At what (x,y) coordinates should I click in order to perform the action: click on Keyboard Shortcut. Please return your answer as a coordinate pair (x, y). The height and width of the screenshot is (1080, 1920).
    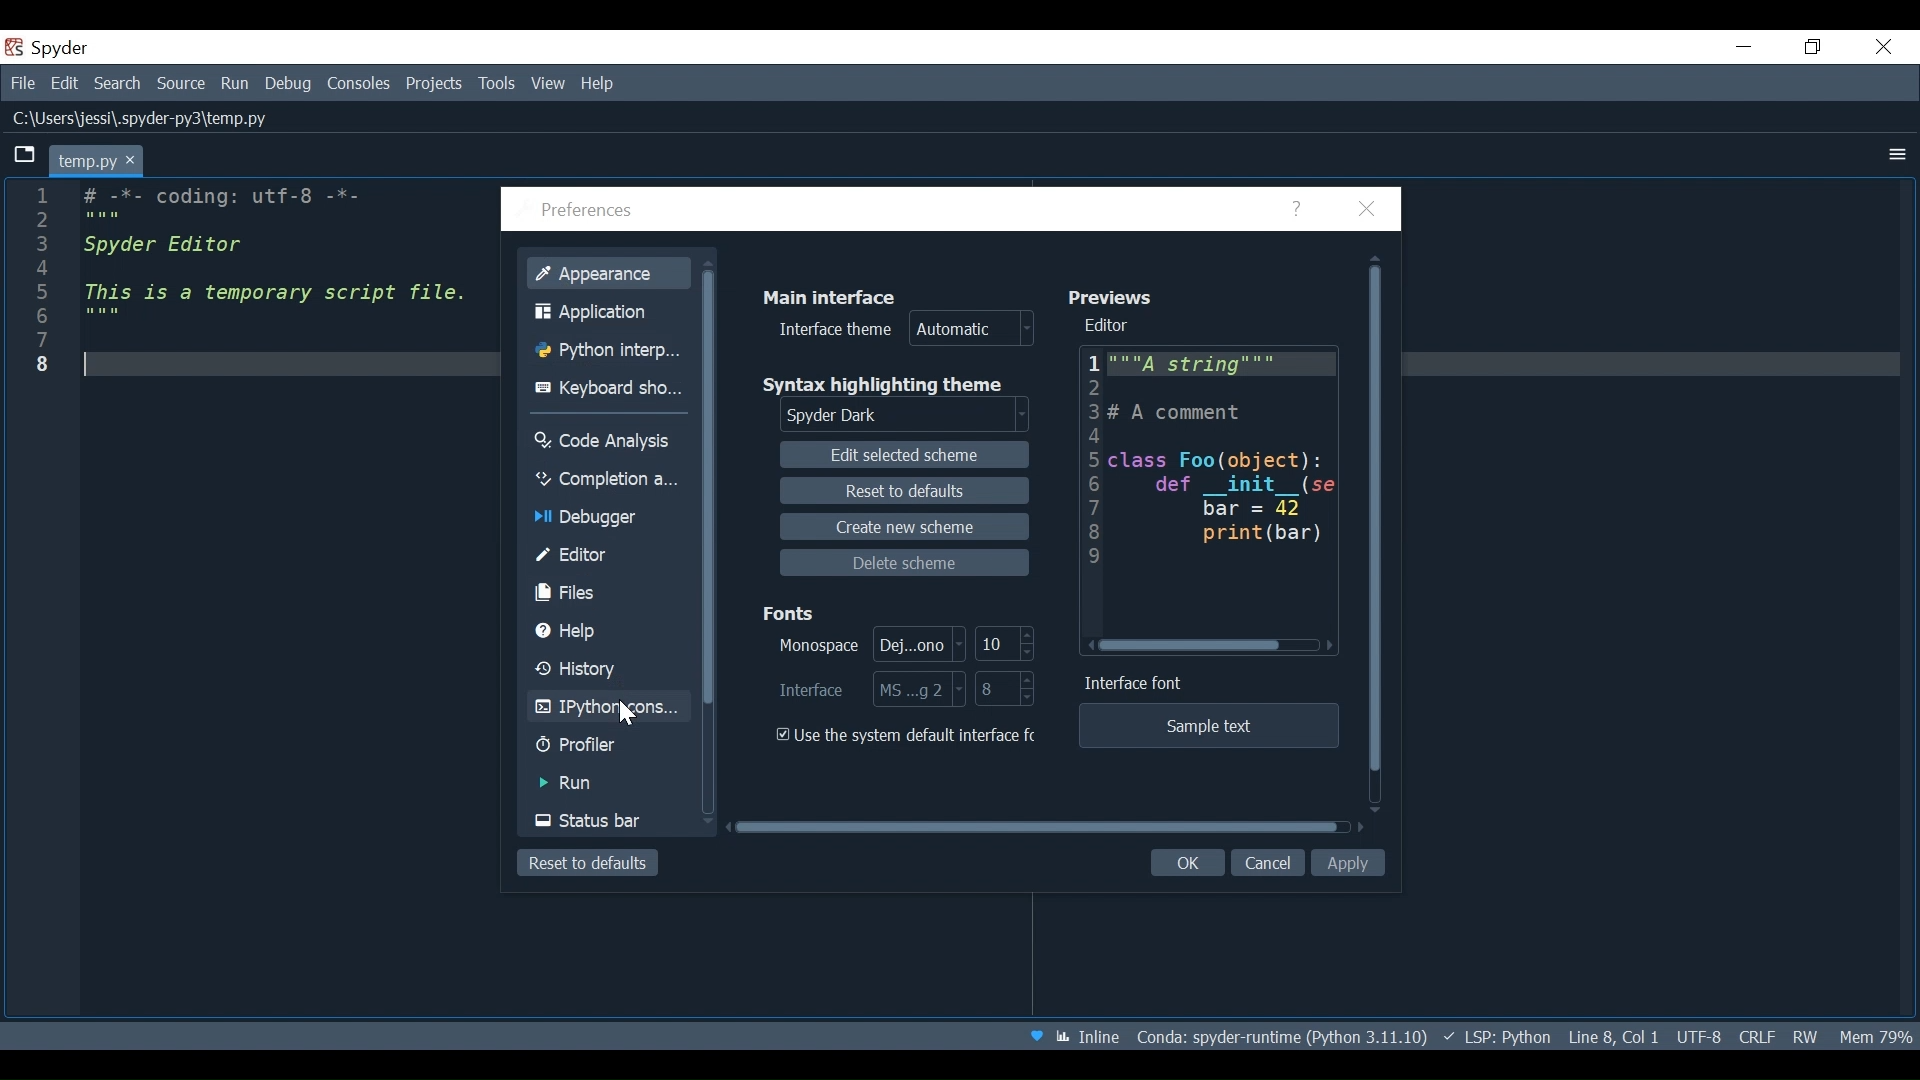
    Looking at the image, I should click on (608, 387).